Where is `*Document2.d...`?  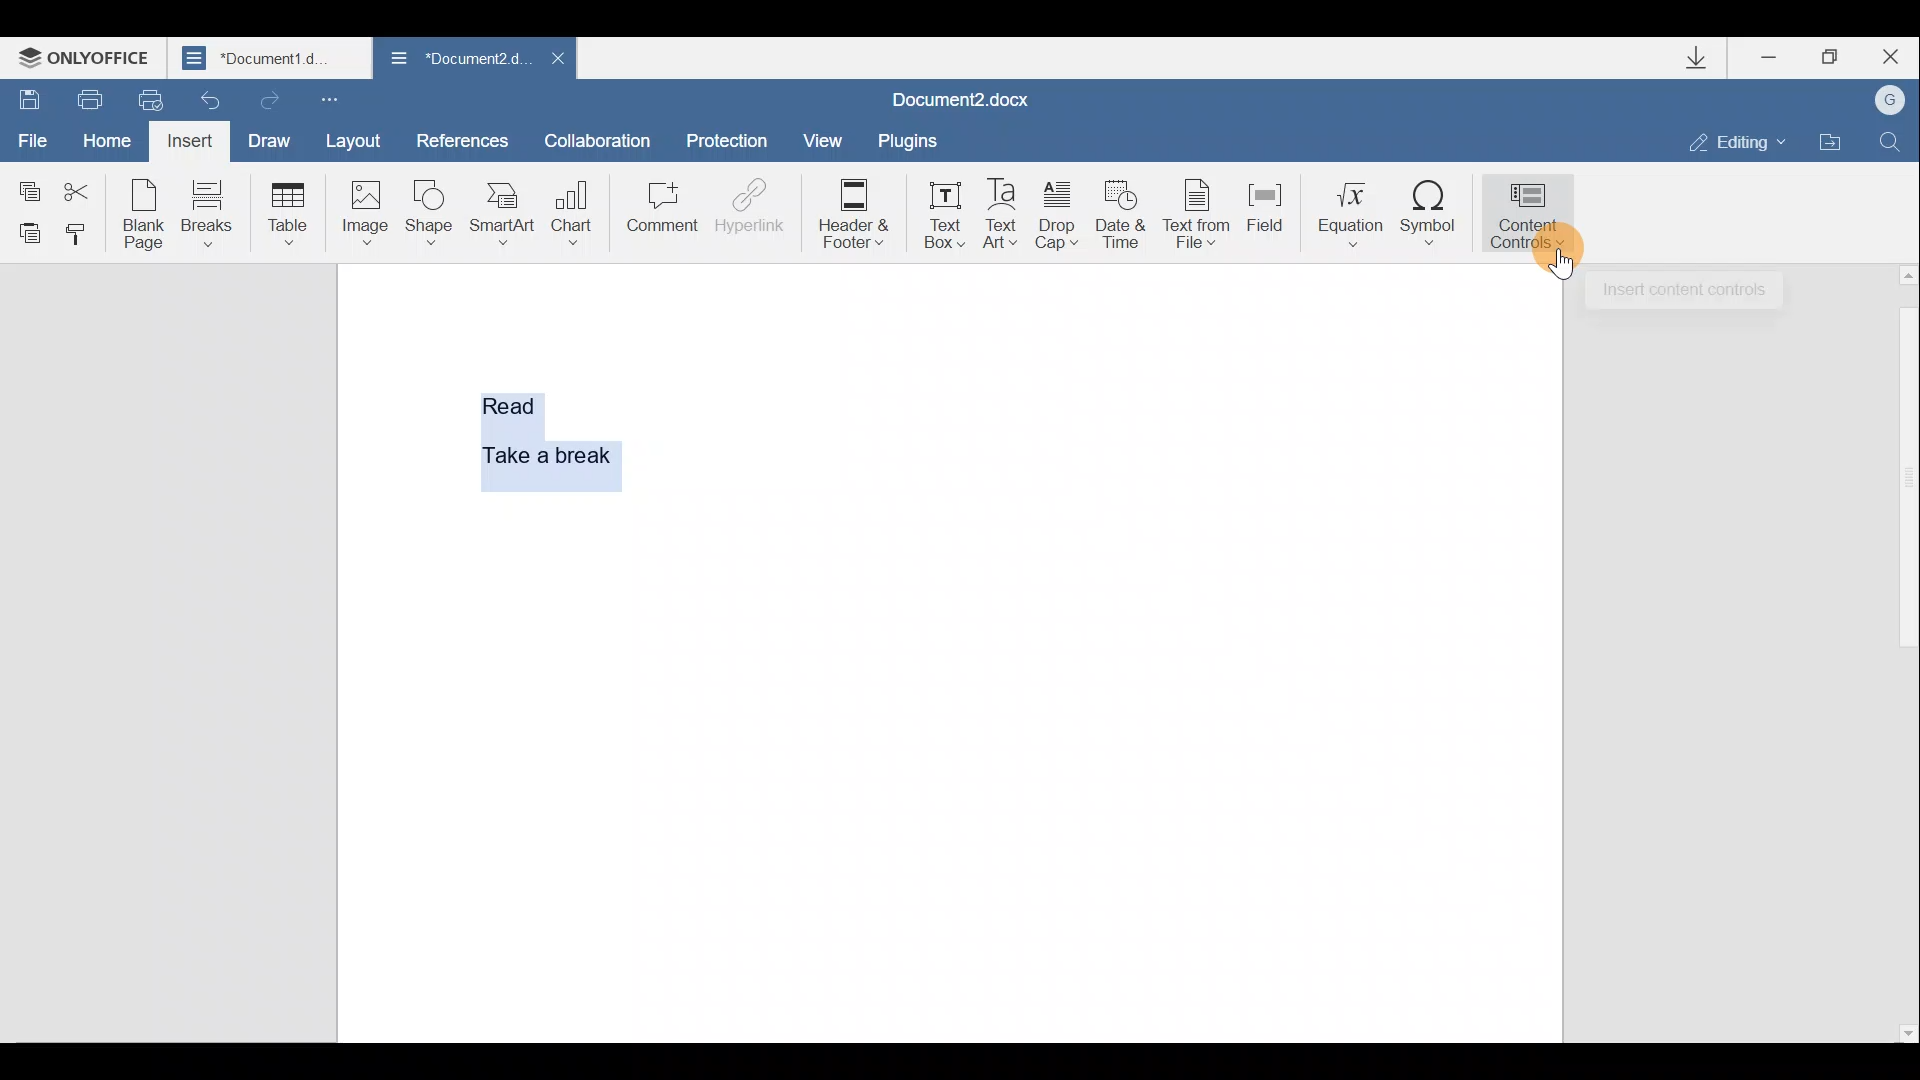 *Document2.d... is located at coordinates (455, 59).